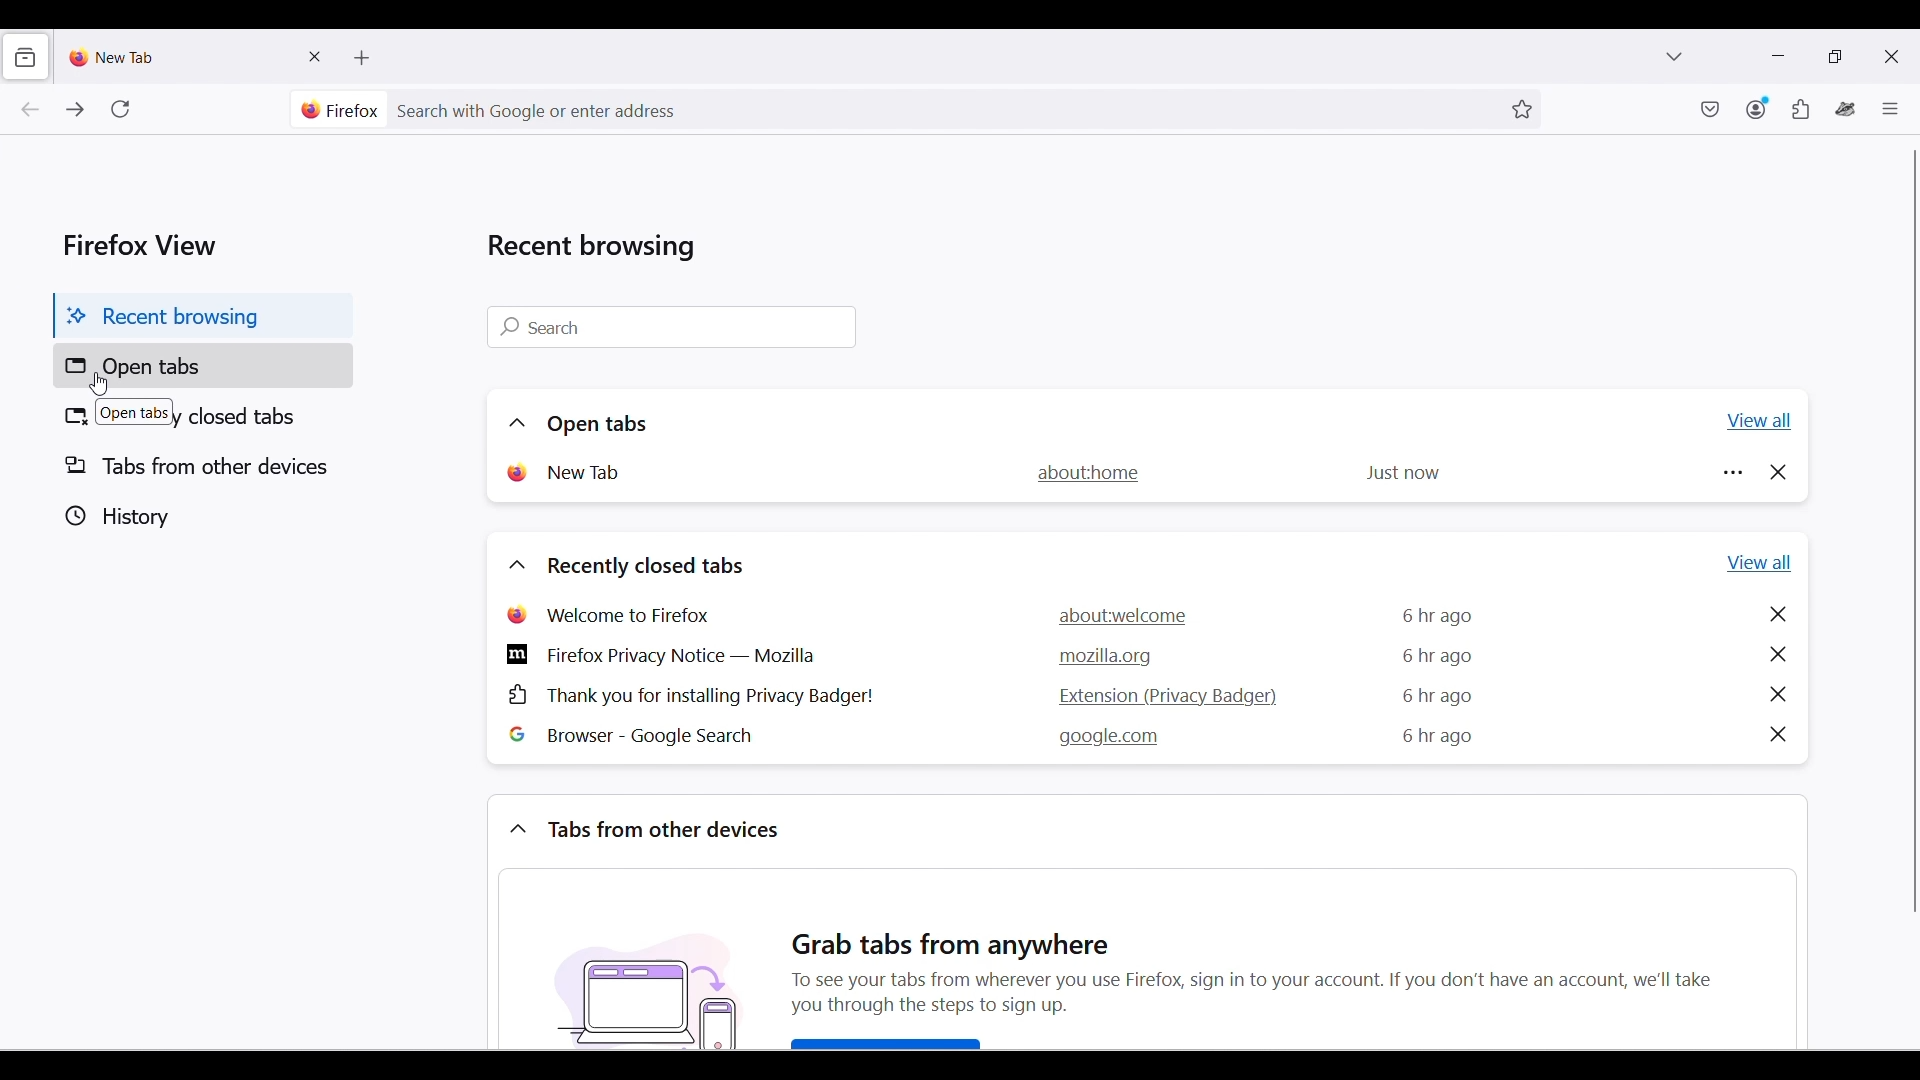 The height and width of the screenshot is (1080, 1920). I want to click on google.com, so click(1109, 738).